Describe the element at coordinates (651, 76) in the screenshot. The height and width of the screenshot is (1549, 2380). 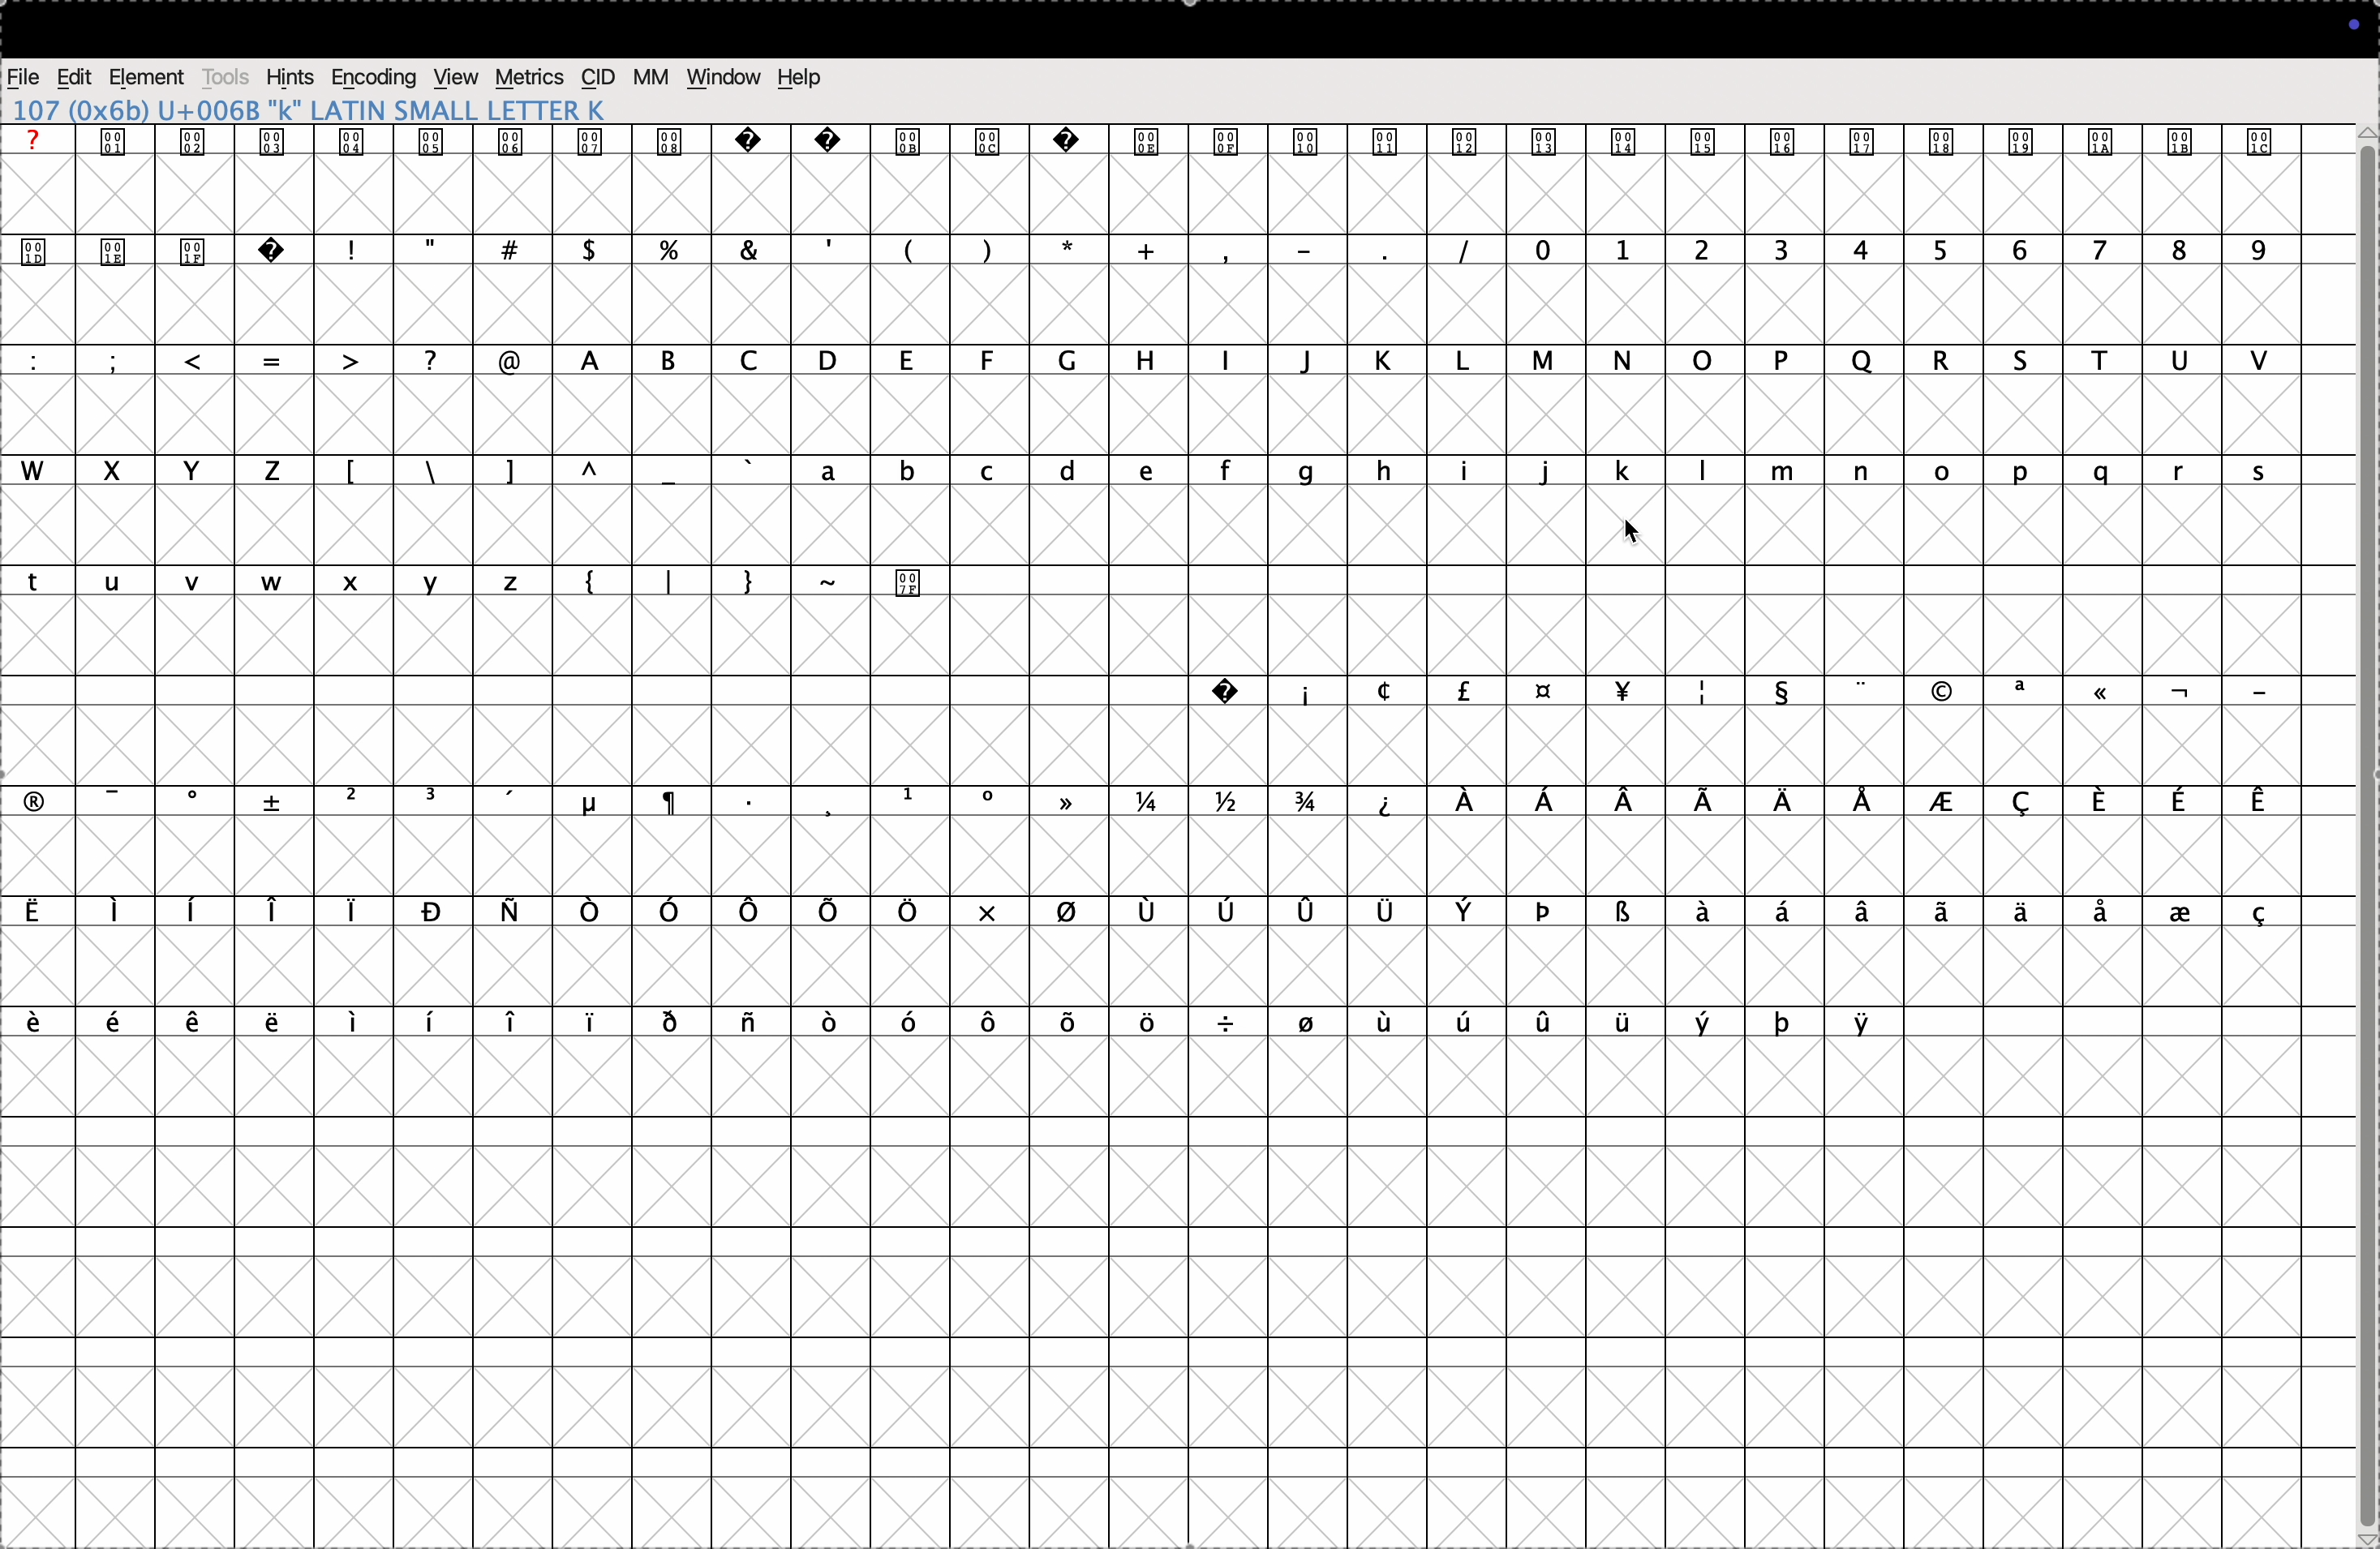
I see `mm` at that location.